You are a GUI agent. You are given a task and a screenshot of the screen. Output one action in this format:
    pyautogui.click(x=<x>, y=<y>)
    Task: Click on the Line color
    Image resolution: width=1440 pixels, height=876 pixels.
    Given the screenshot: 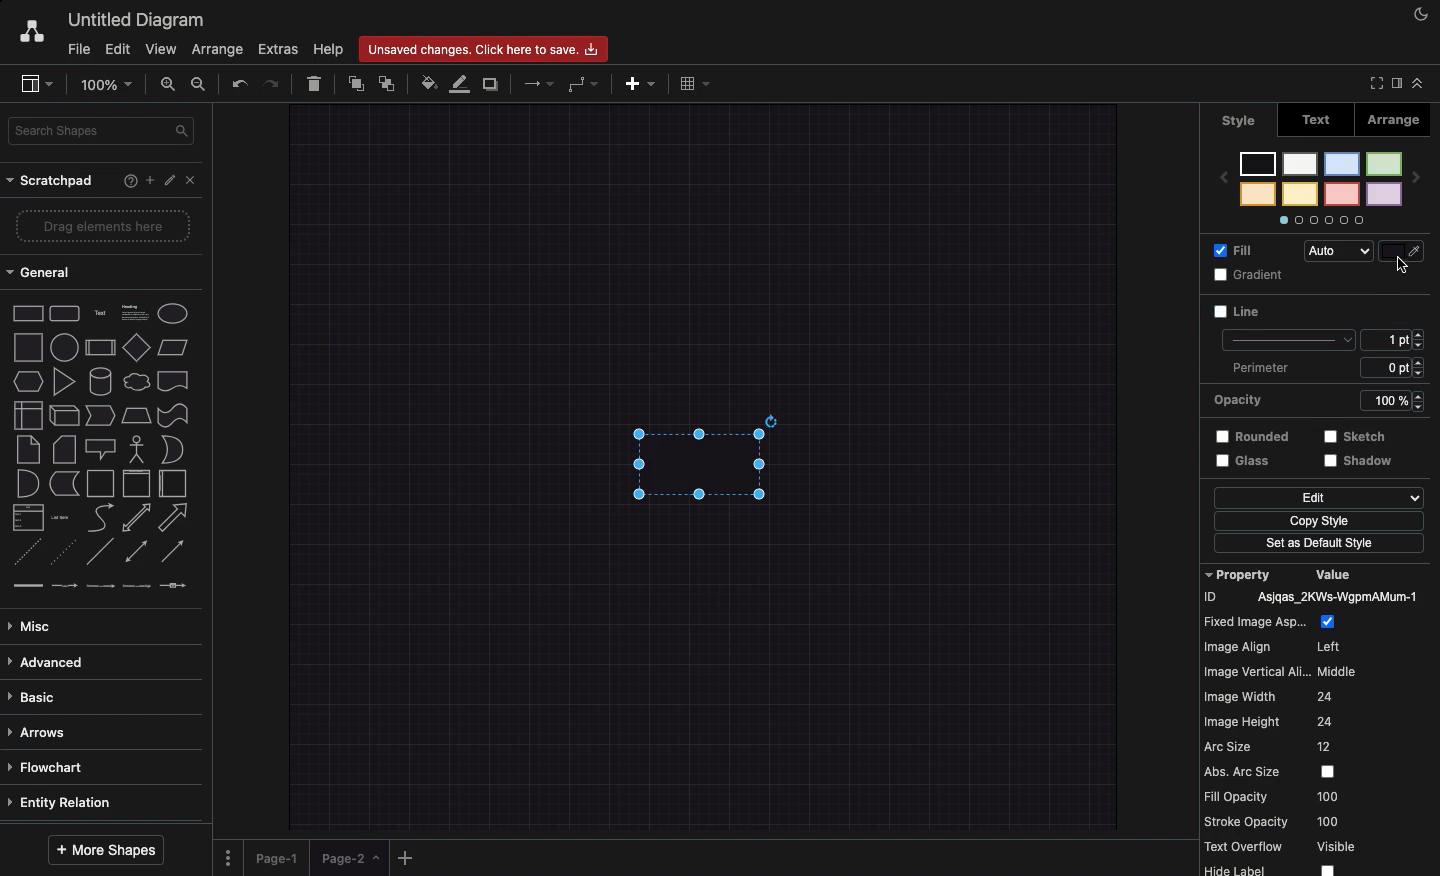 What is the action you would take?
    pyautogui.click(x=1406, y=247)
    